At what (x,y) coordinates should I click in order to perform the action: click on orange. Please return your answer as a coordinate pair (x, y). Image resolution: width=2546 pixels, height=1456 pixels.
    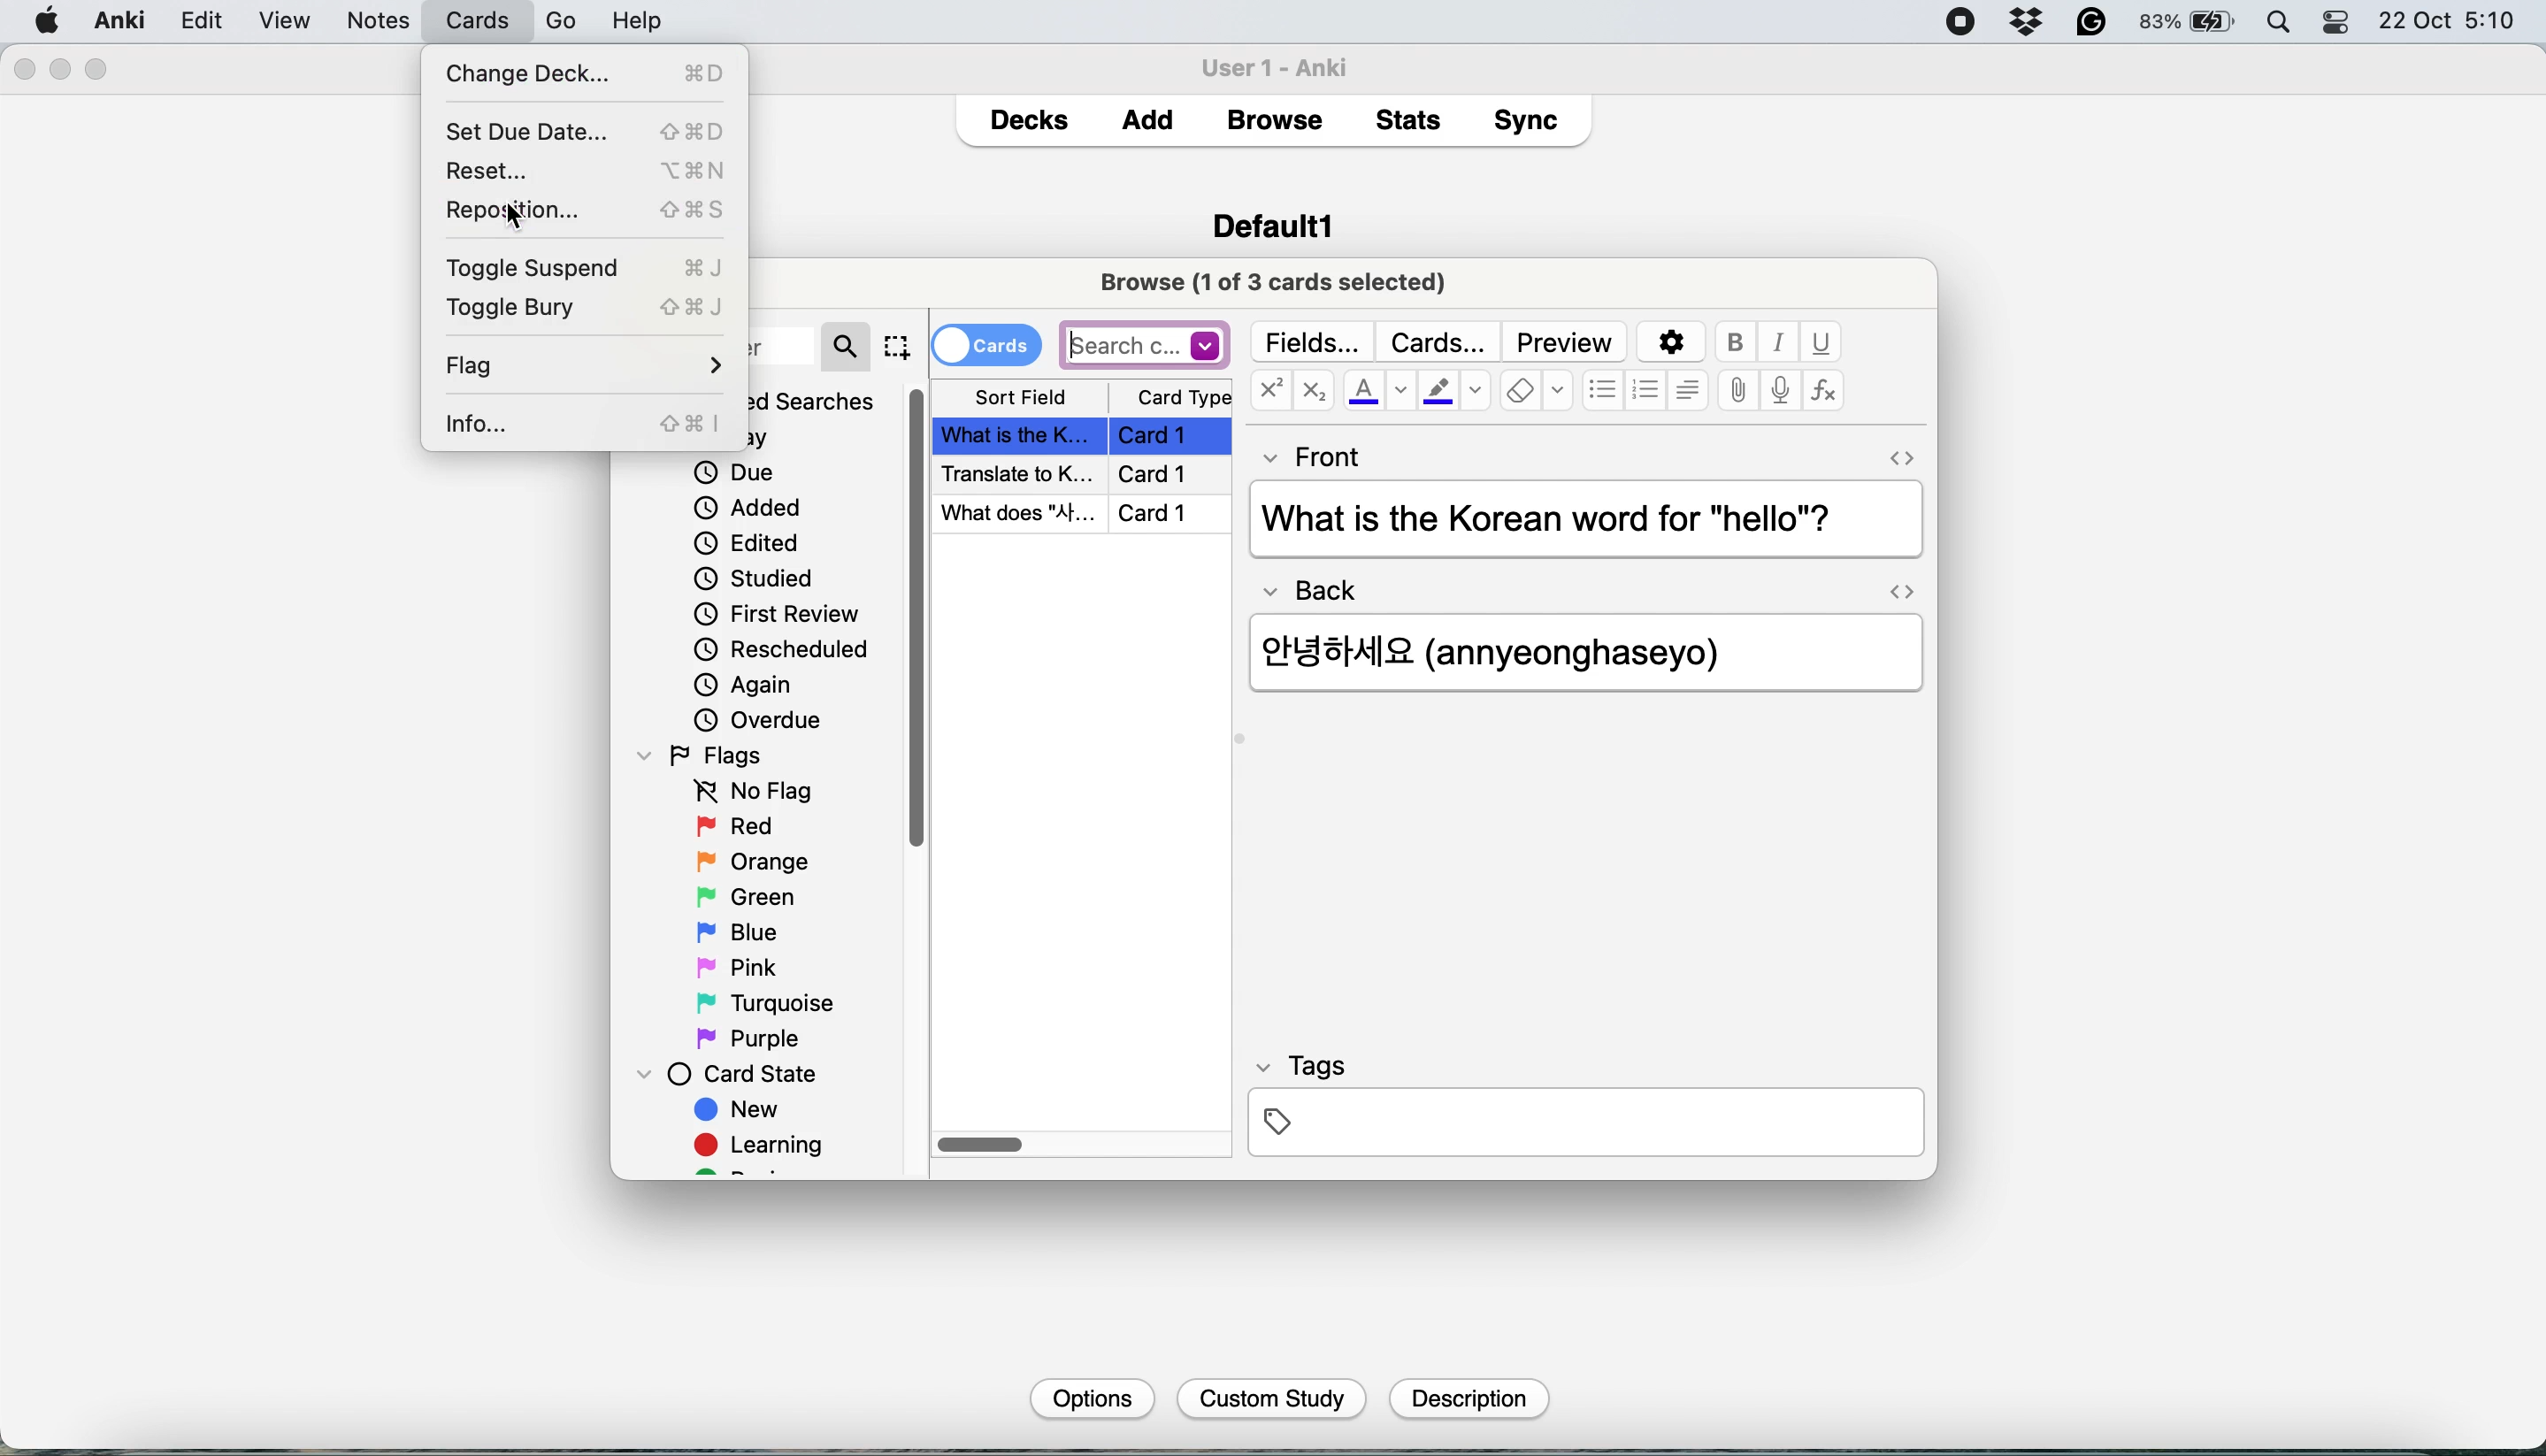
    Looking at the image, I should click on (752, 861).